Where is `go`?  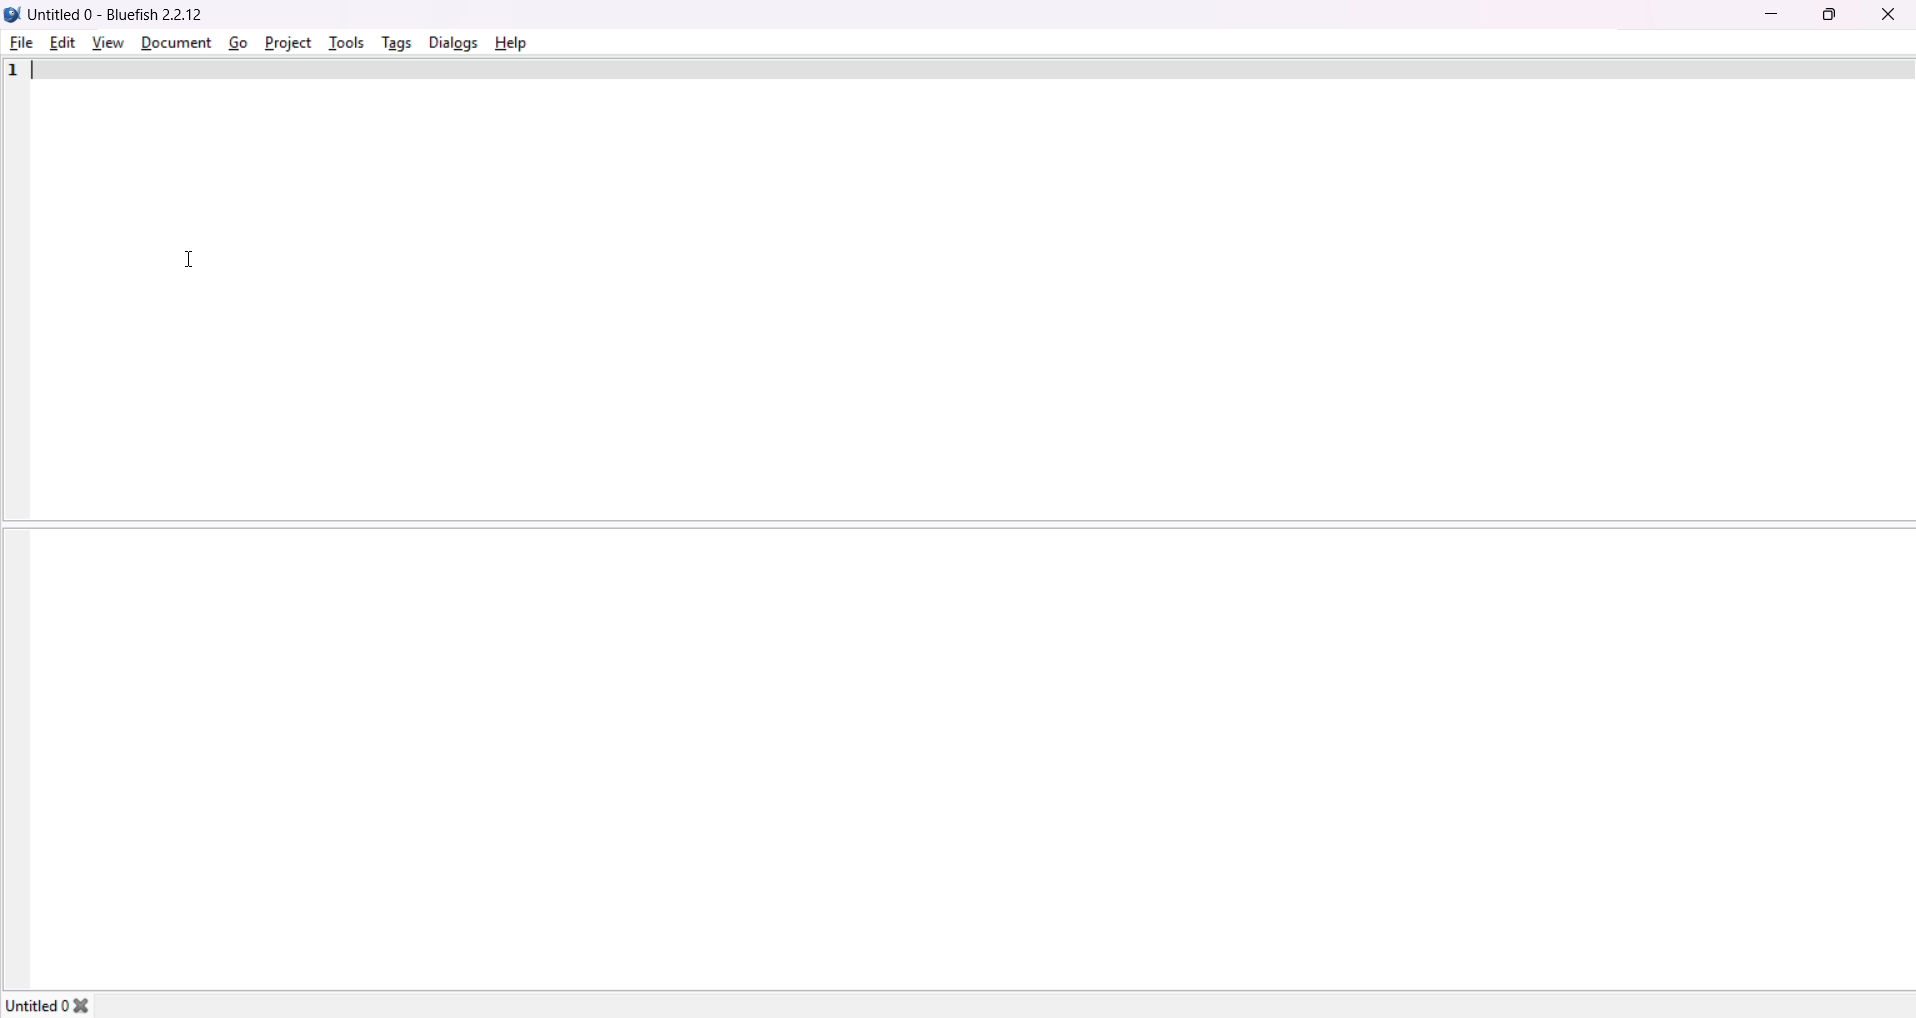 go is located at coordinates (236, 42).